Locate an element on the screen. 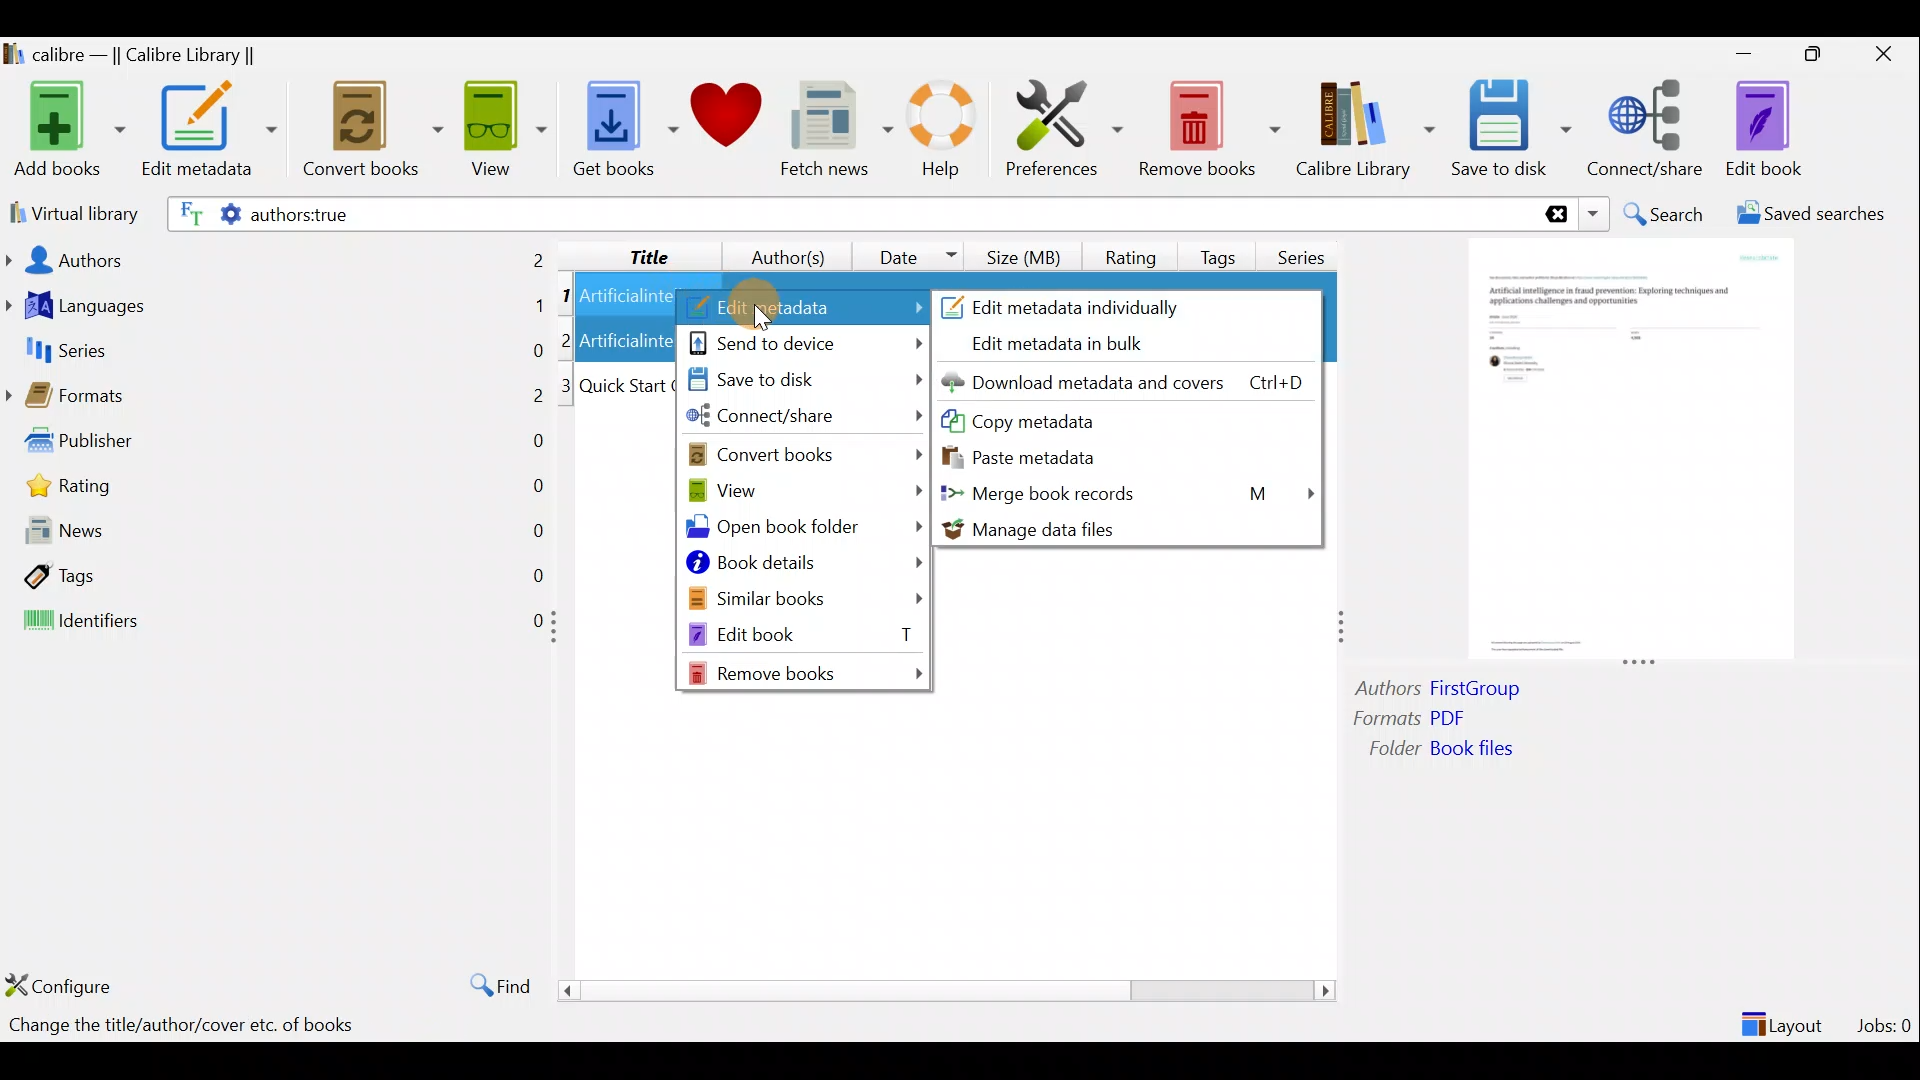  Formats: PDF is located at coordinates (1438, 721).